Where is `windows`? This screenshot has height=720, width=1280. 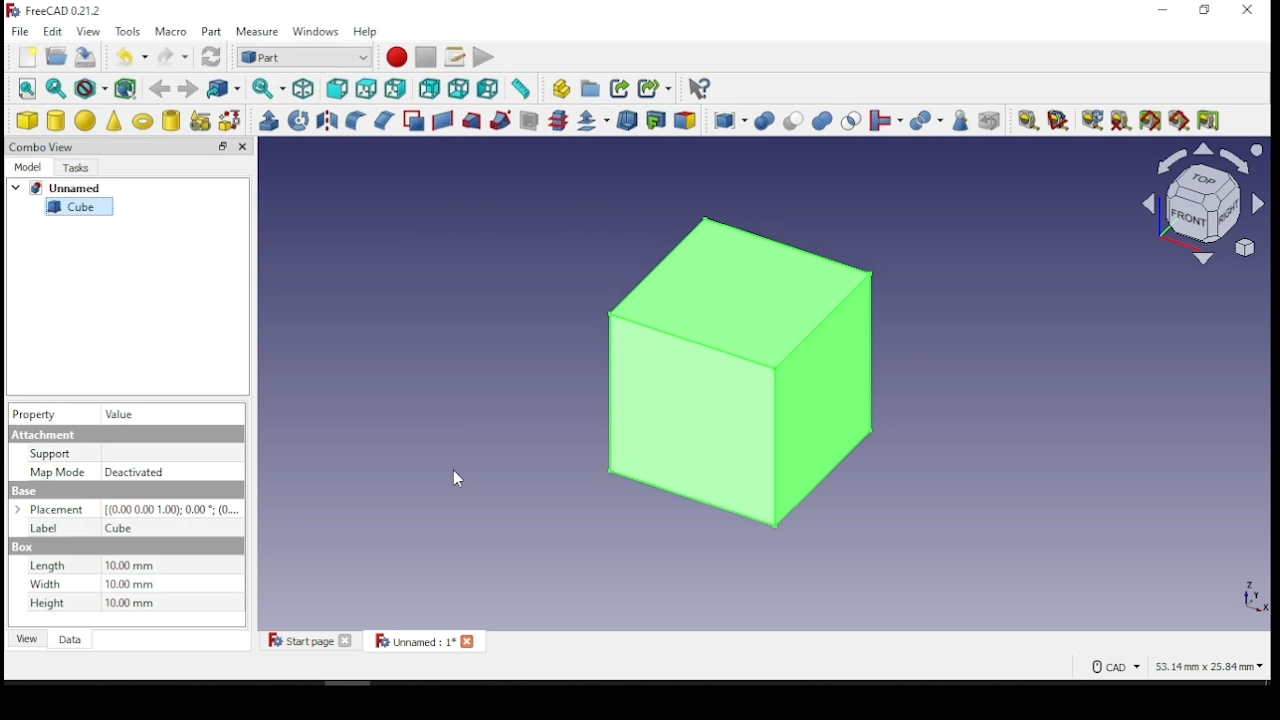
windows is located at coordinates (317, 33).